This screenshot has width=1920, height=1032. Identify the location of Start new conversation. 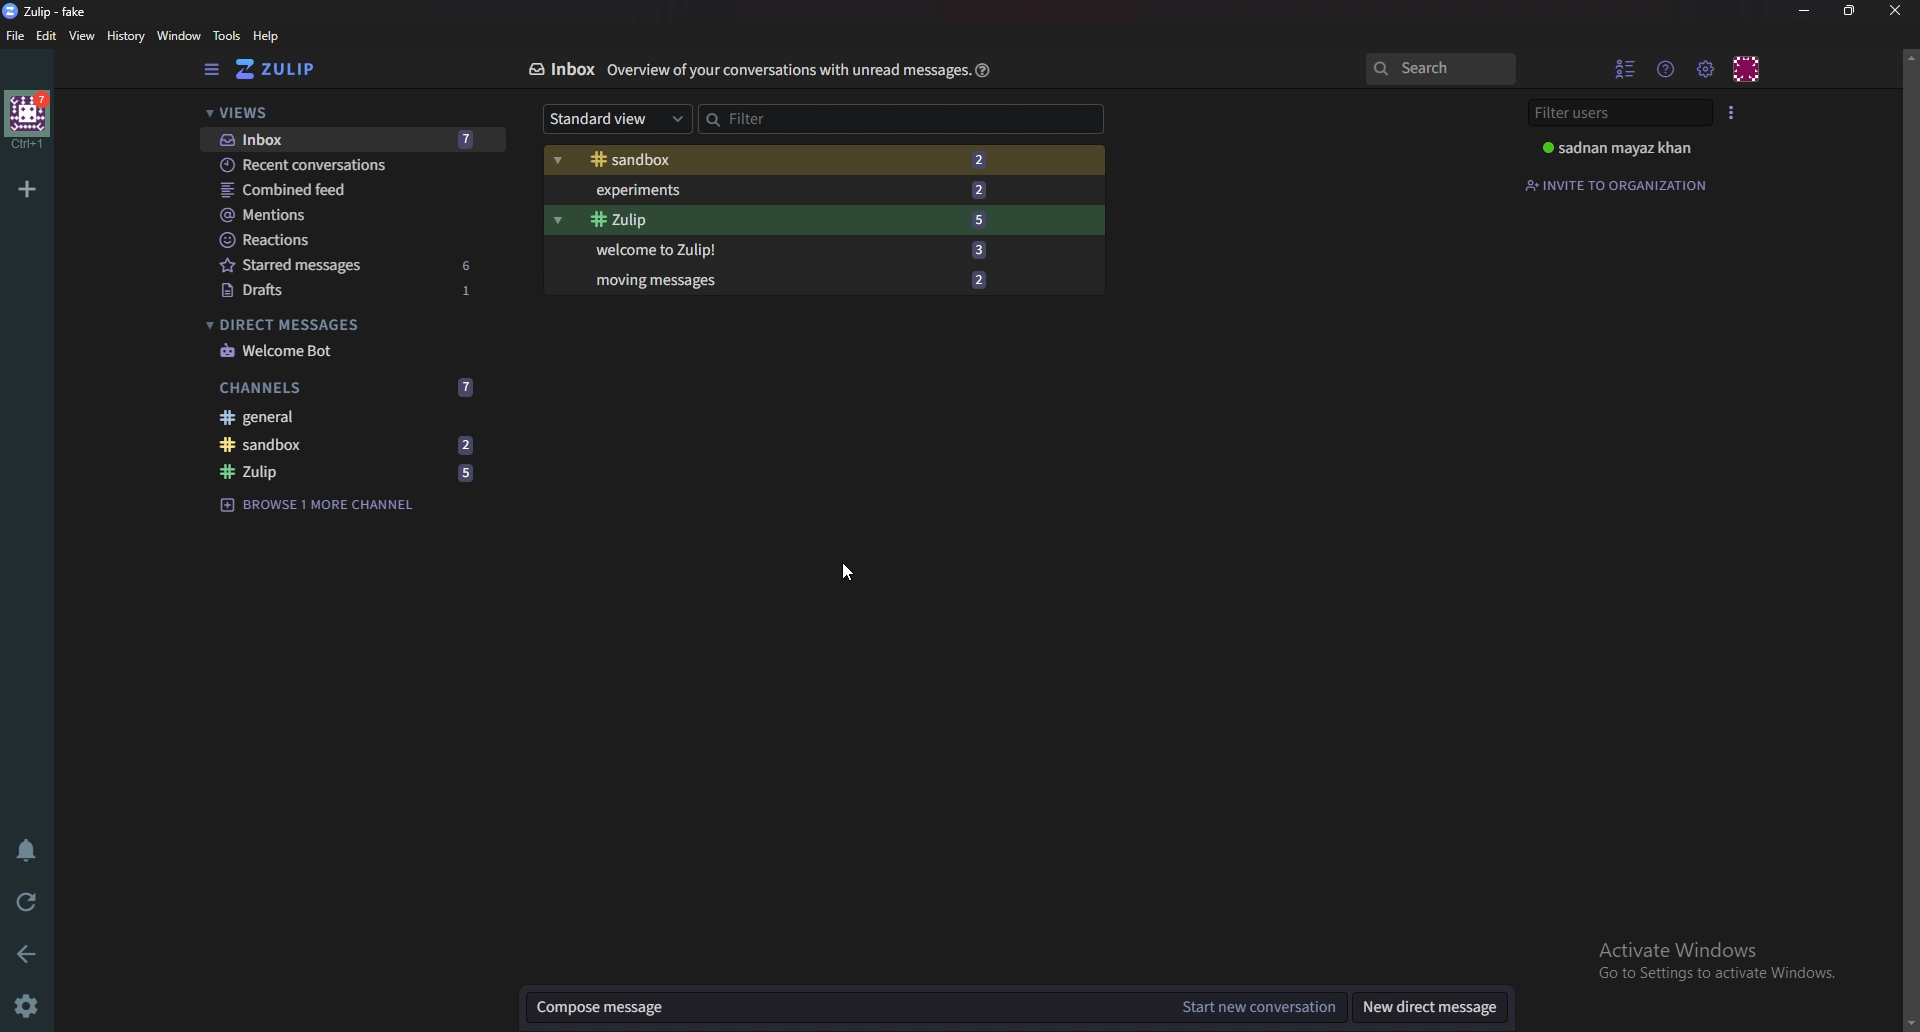
(1257, 1008).